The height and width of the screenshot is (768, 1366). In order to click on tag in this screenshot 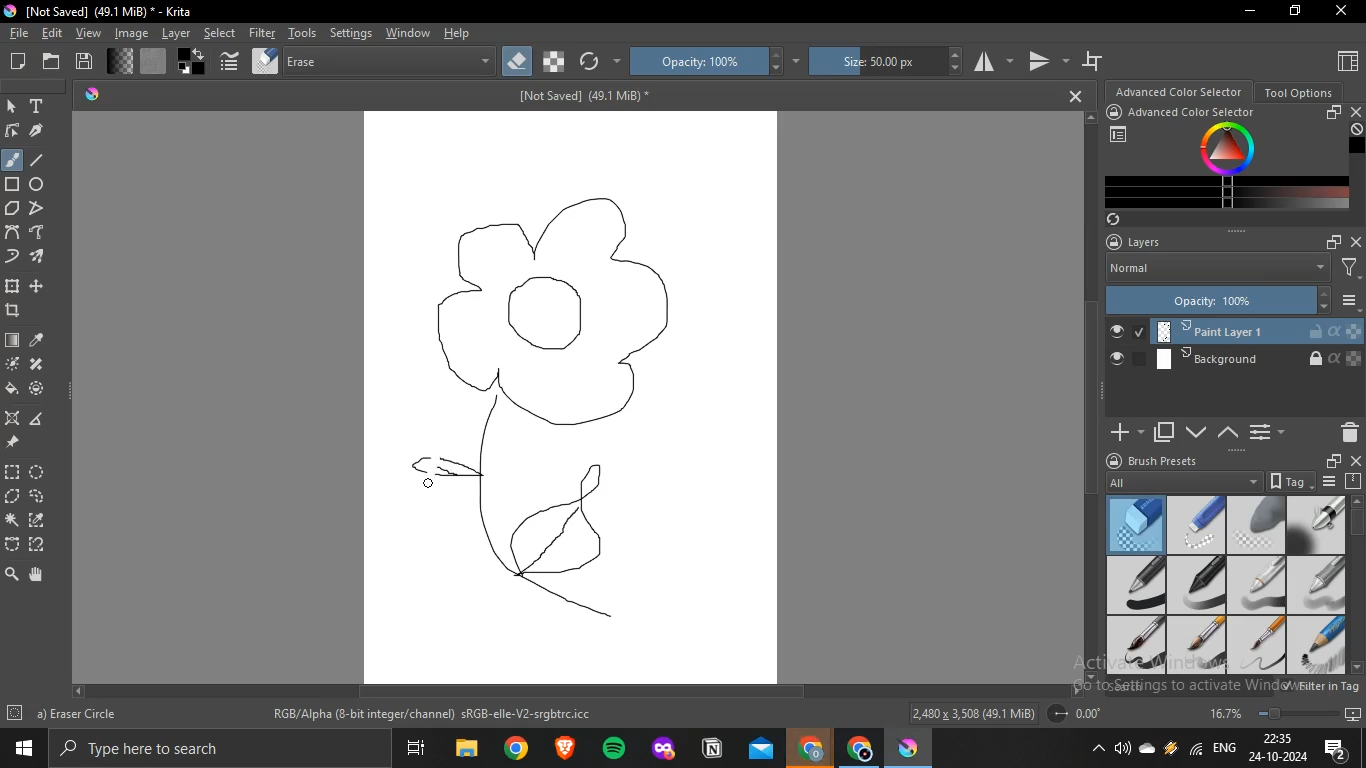, I will do `click(1288, 481)`.